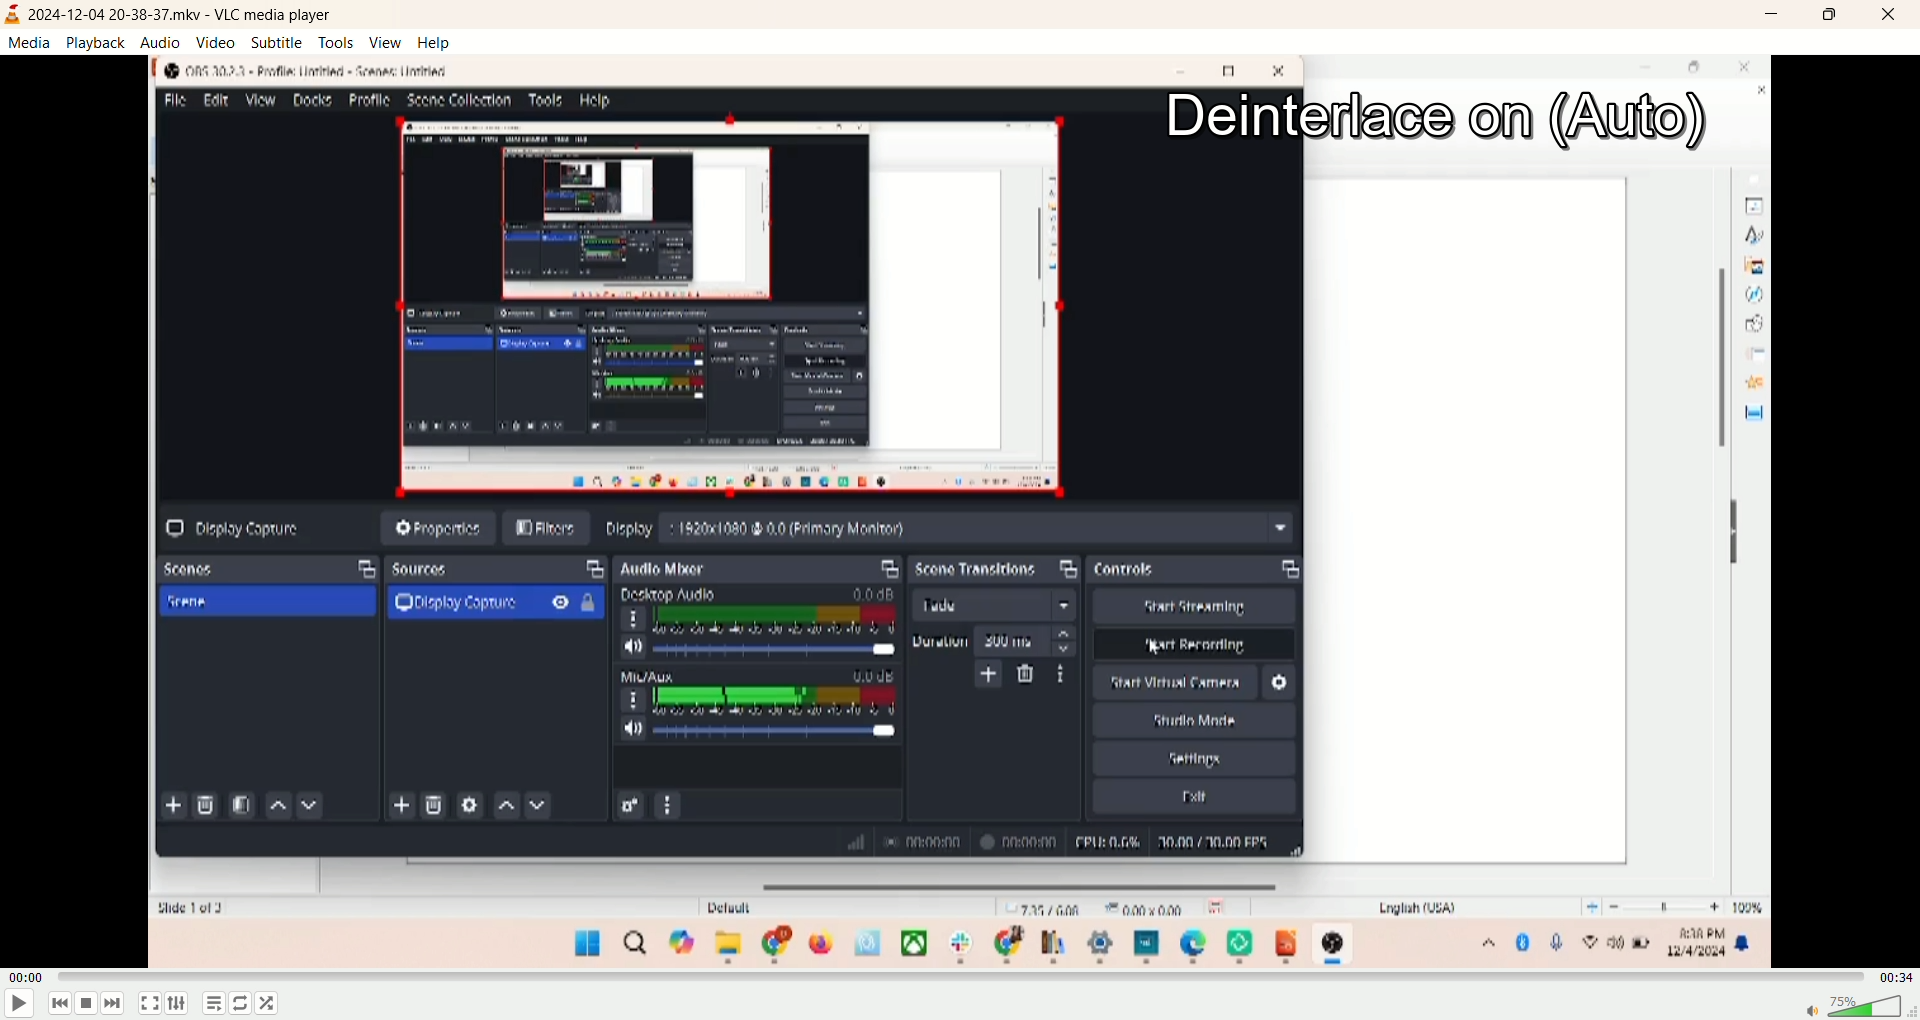 This screenshot has height=1020, width=1920. Describe the element at coordinates (1767, 19) in the screenshot. I see `minimize` at that location.